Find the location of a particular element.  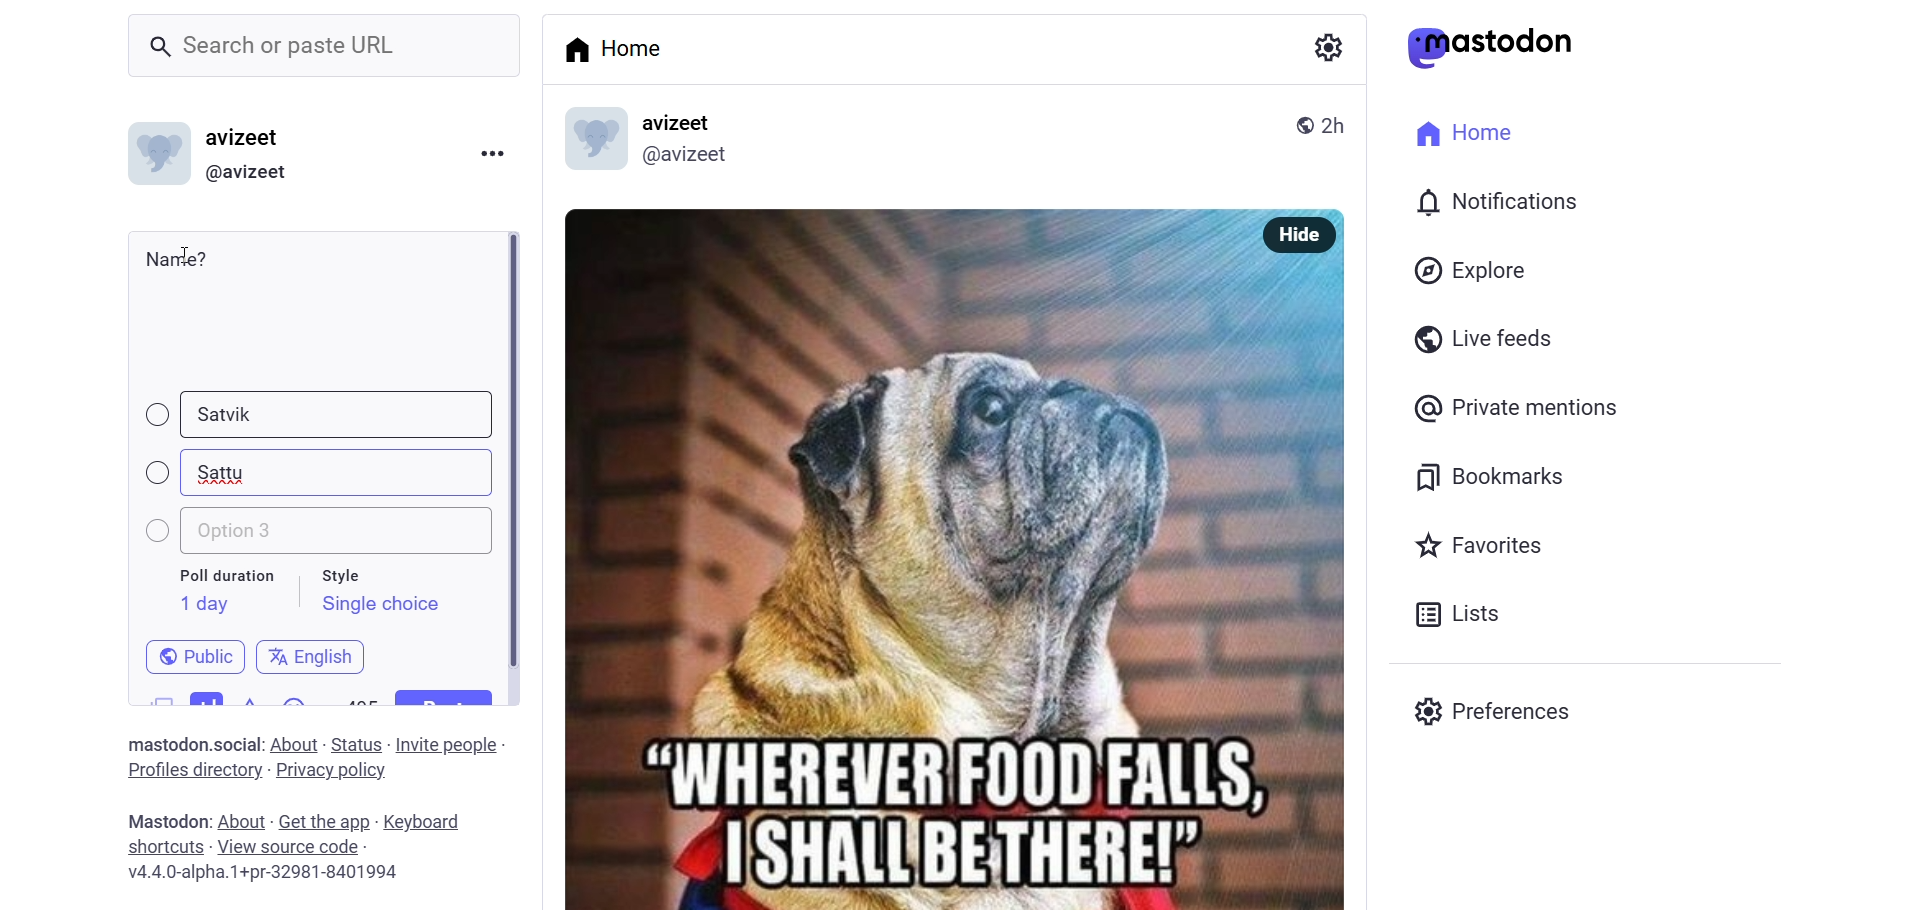

post image is located at coordinates (892, 549).